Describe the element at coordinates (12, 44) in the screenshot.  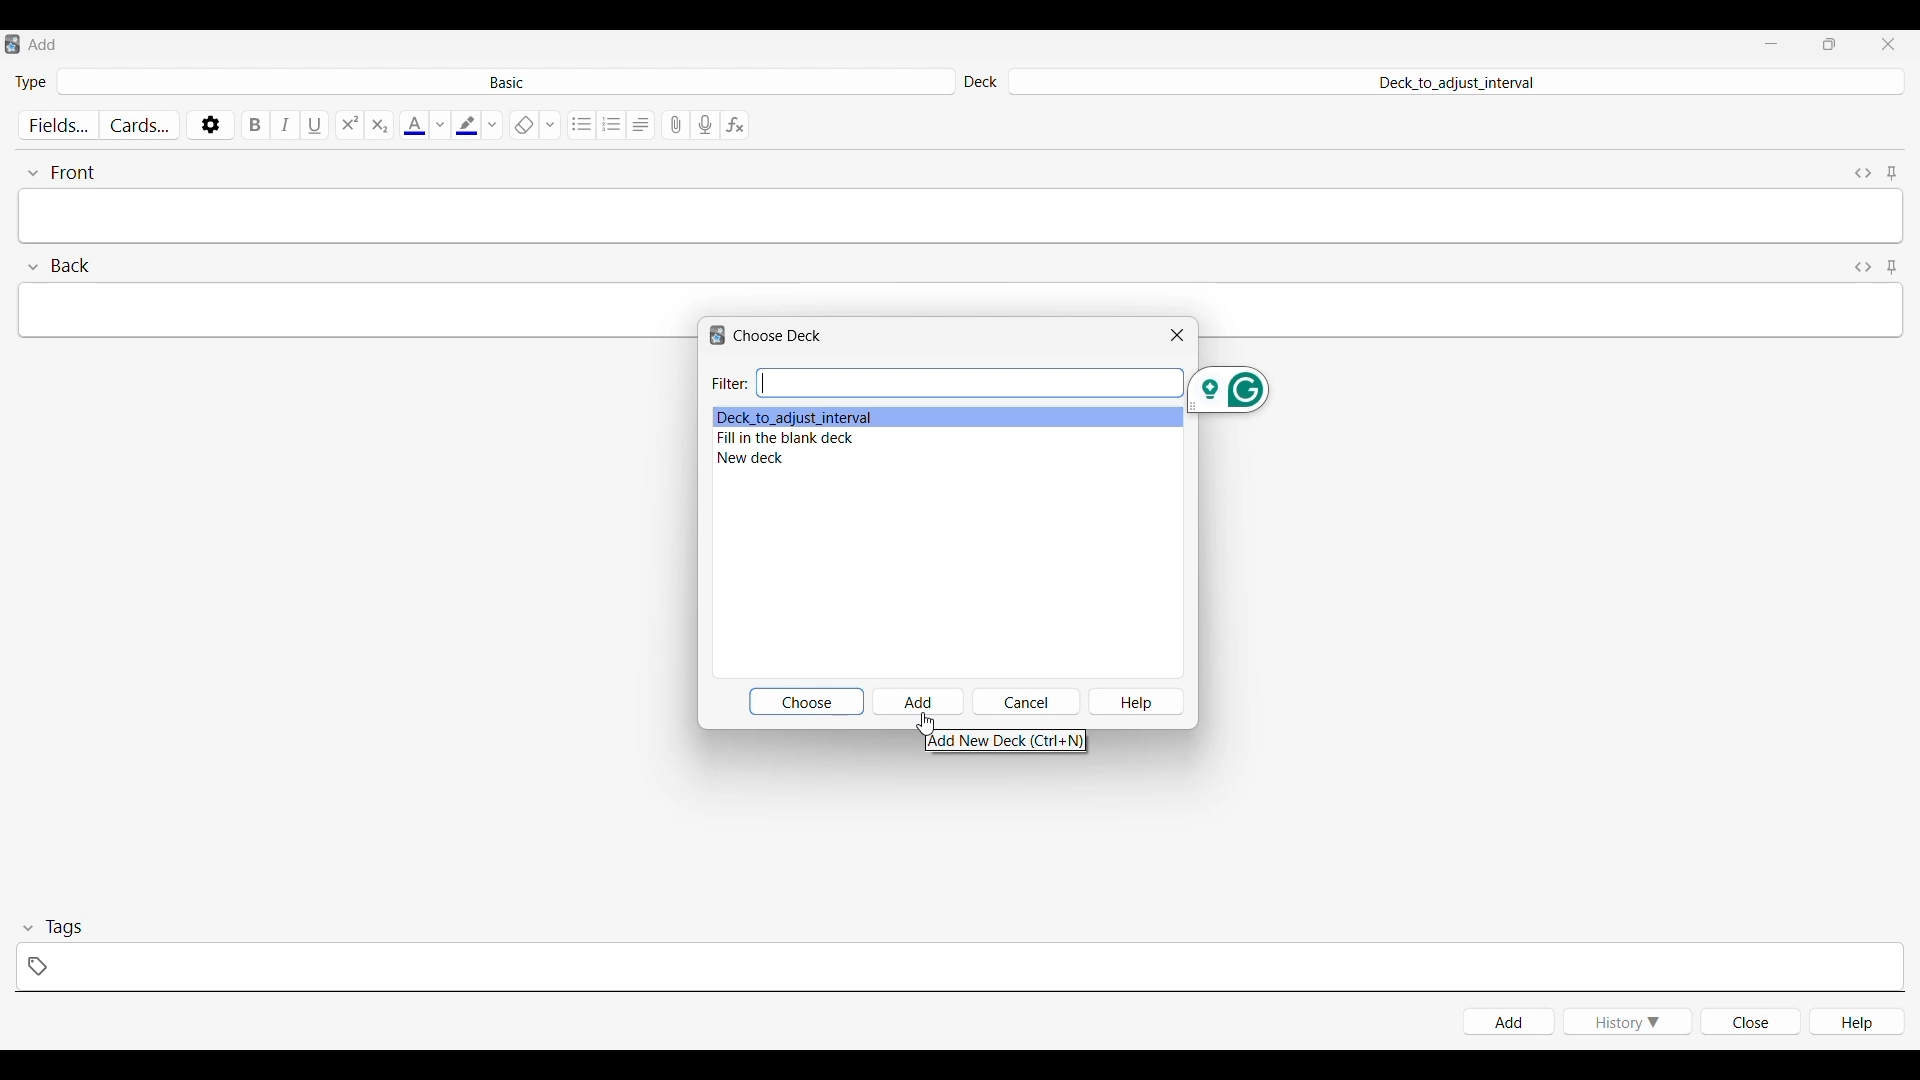
I see `Software logo` at that location.